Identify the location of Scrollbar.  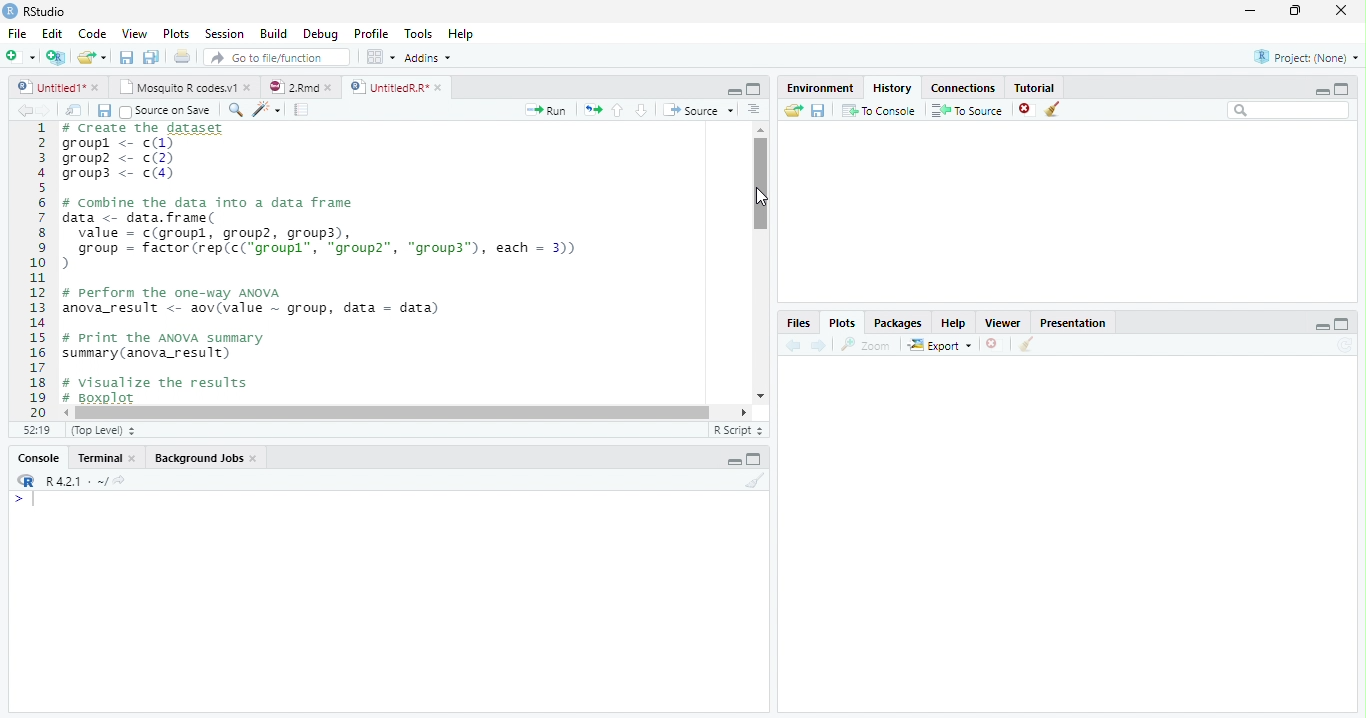
(757, 264).